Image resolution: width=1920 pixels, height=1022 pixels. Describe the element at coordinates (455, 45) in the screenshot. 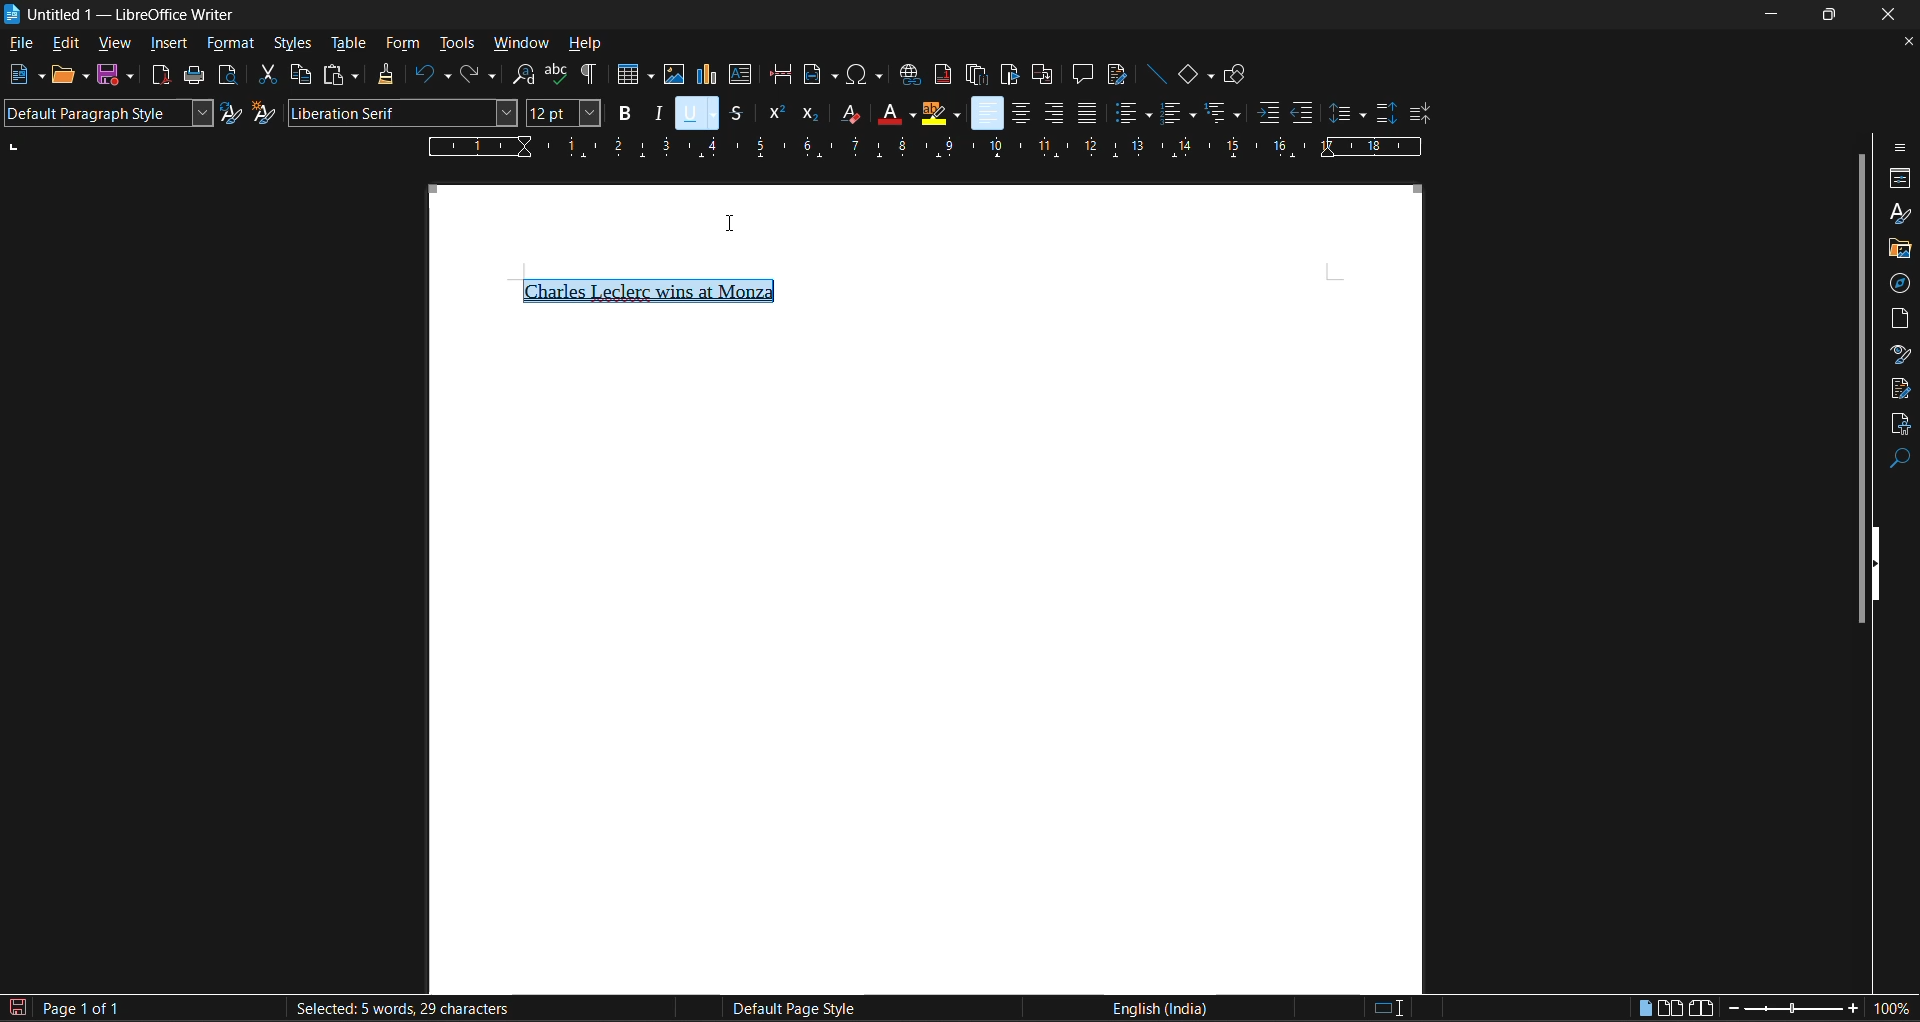

I see `tools` at that location.